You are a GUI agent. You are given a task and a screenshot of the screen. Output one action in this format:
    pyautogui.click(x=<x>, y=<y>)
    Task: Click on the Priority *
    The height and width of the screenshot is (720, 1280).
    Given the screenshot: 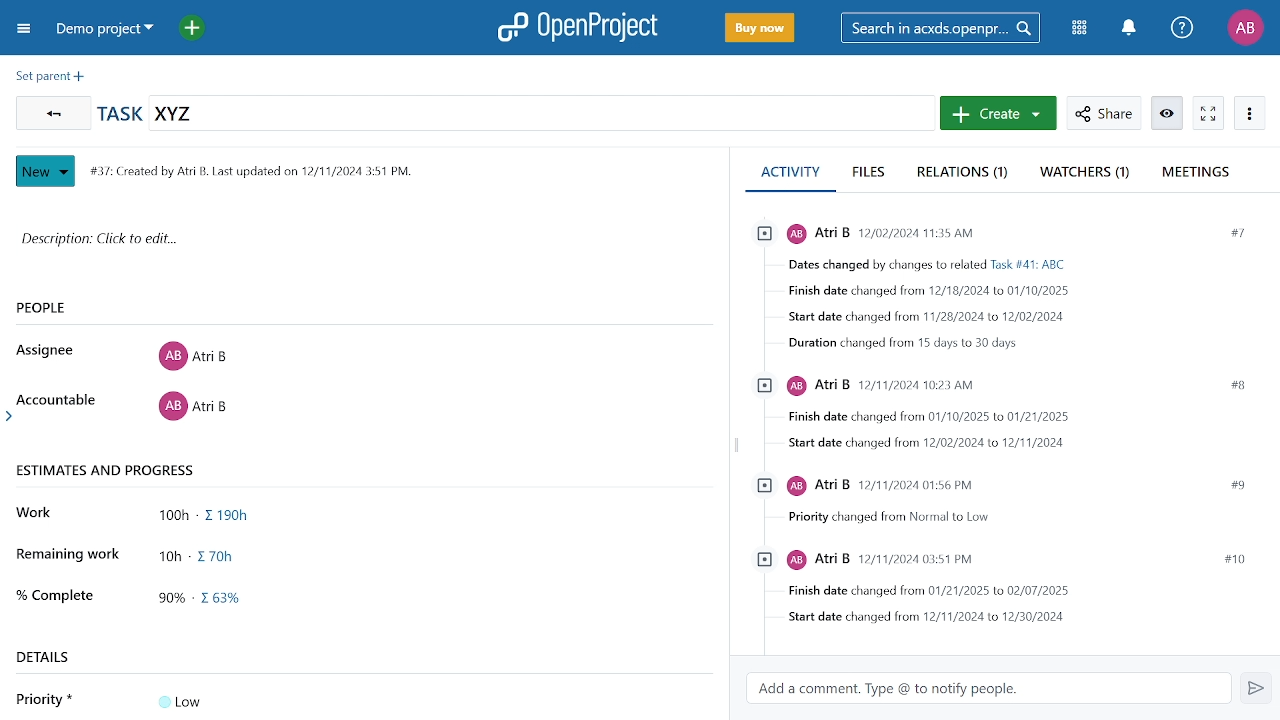 What is the action you would take?
    pyautogui.click(x=46, y=701)
    